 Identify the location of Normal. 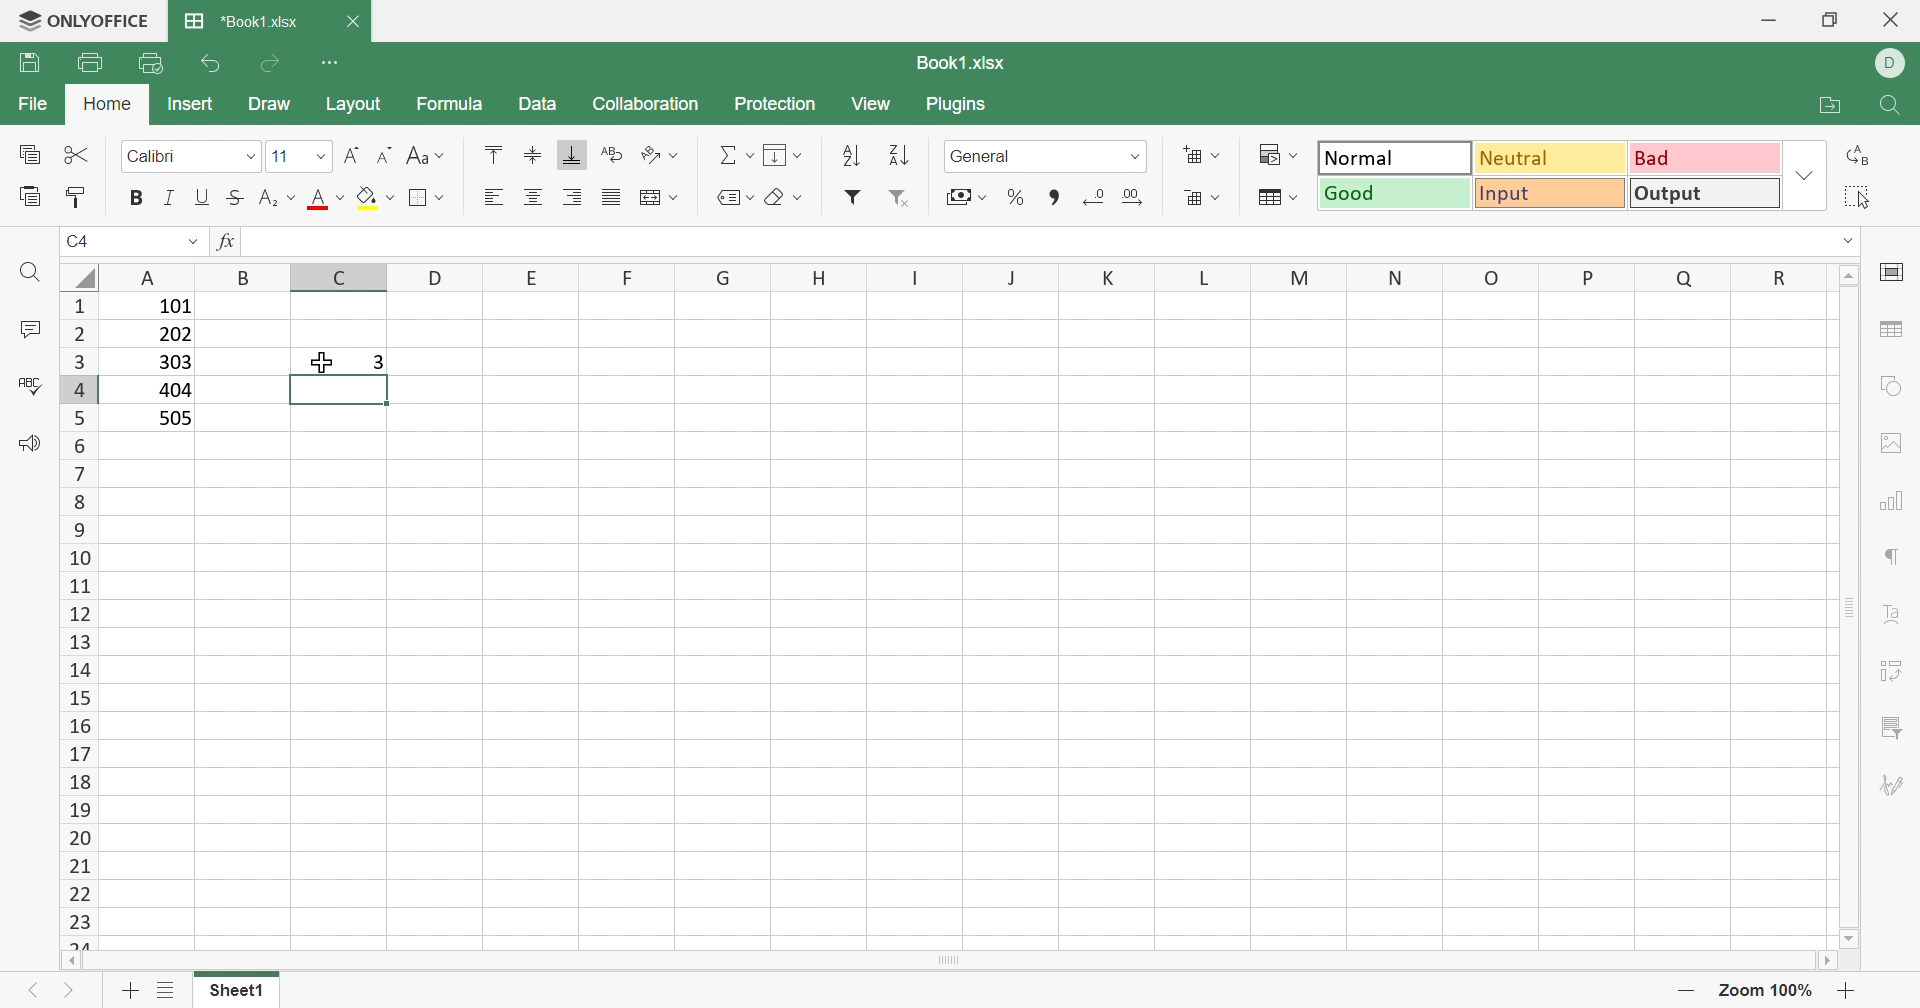
(1393, 156).